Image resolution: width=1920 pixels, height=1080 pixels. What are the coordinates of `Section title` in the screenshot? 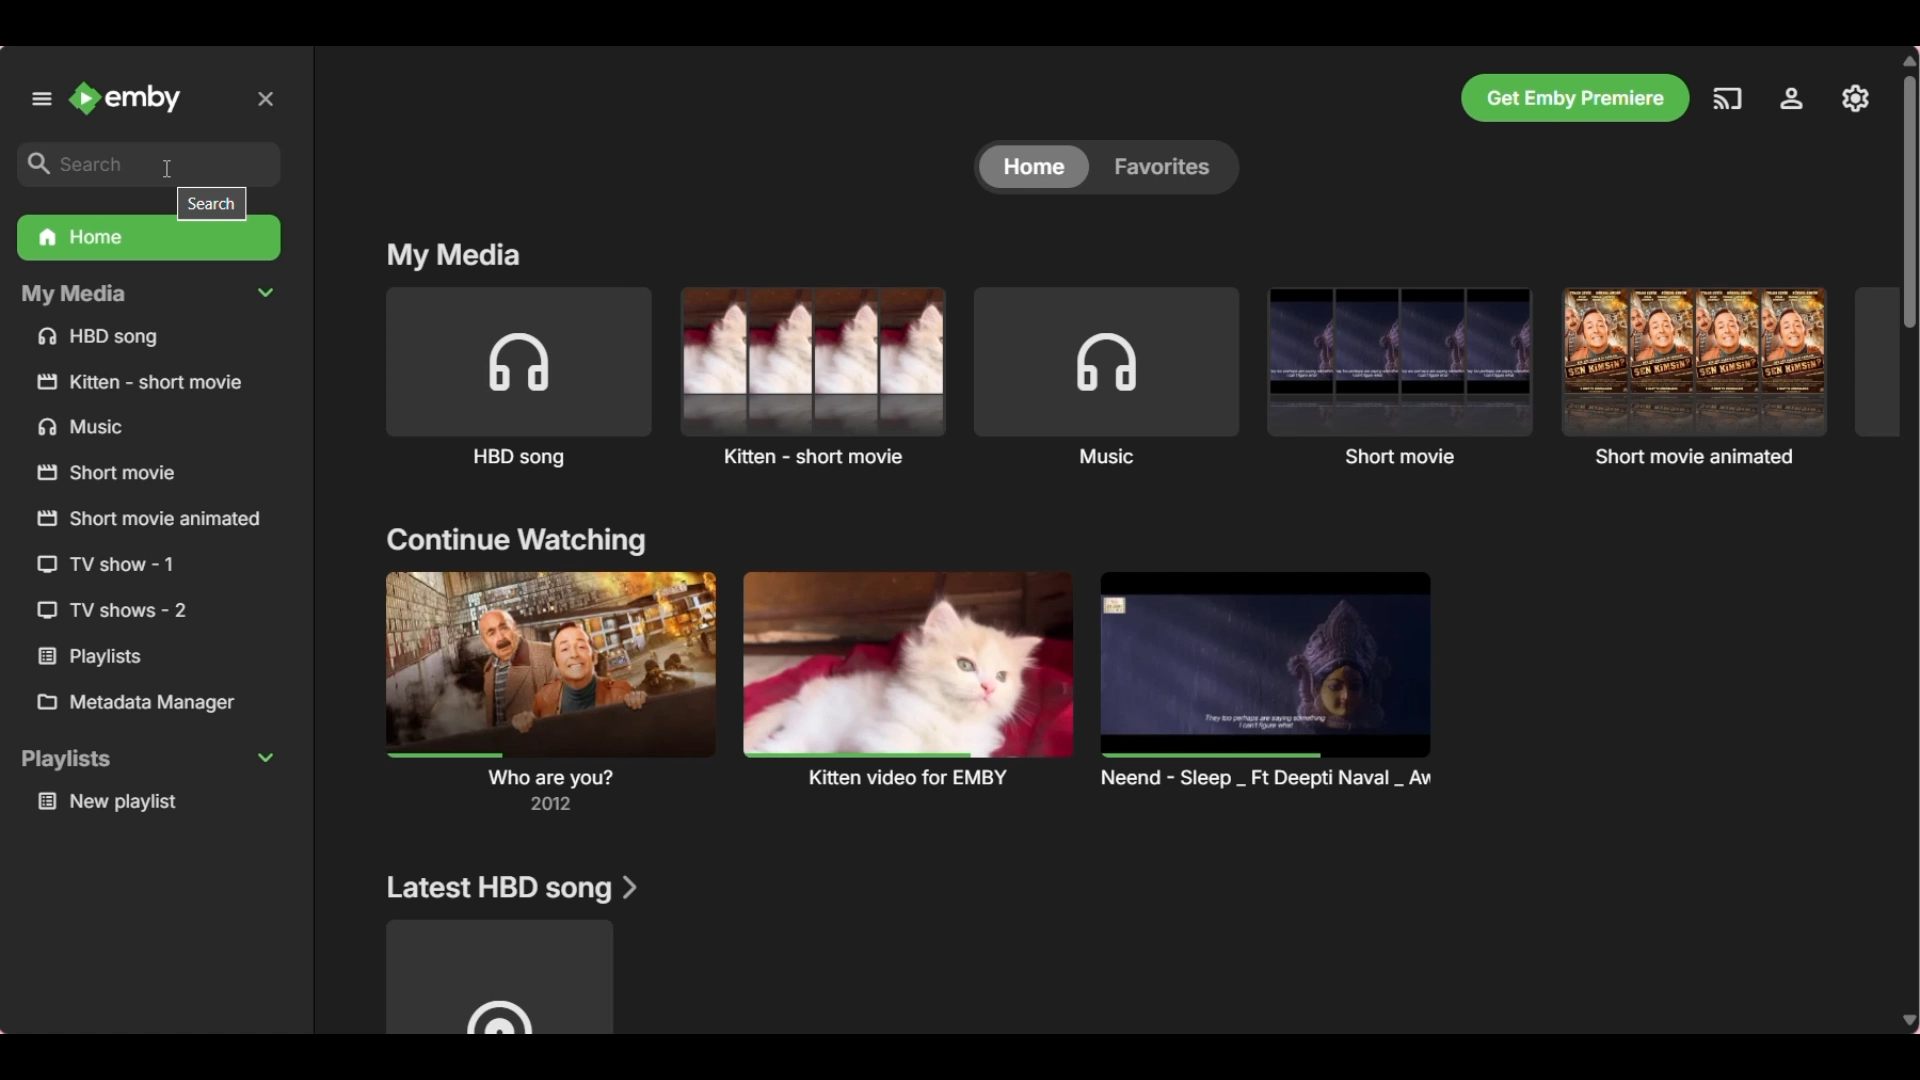 It's located at (512, 889).